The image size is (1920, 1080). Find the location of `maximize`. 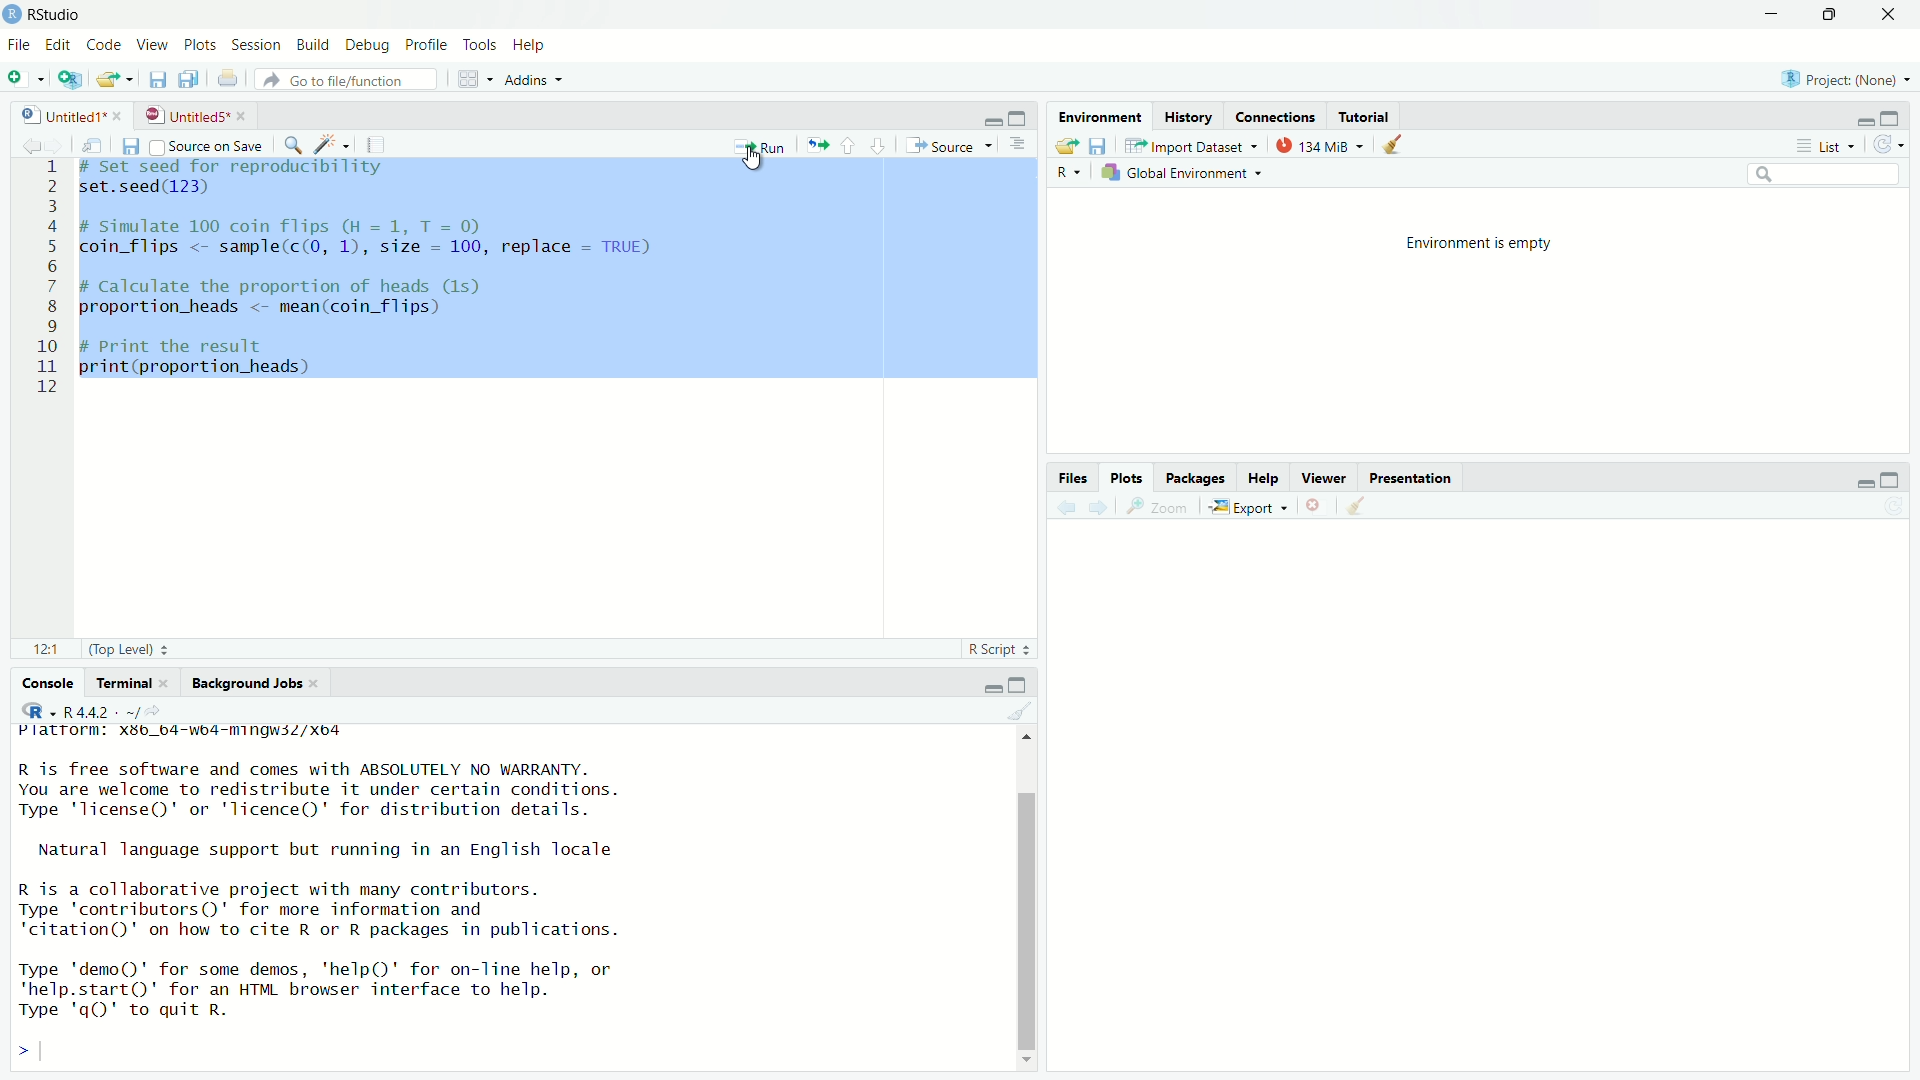

maximize is located at coordinates (1026, 685).